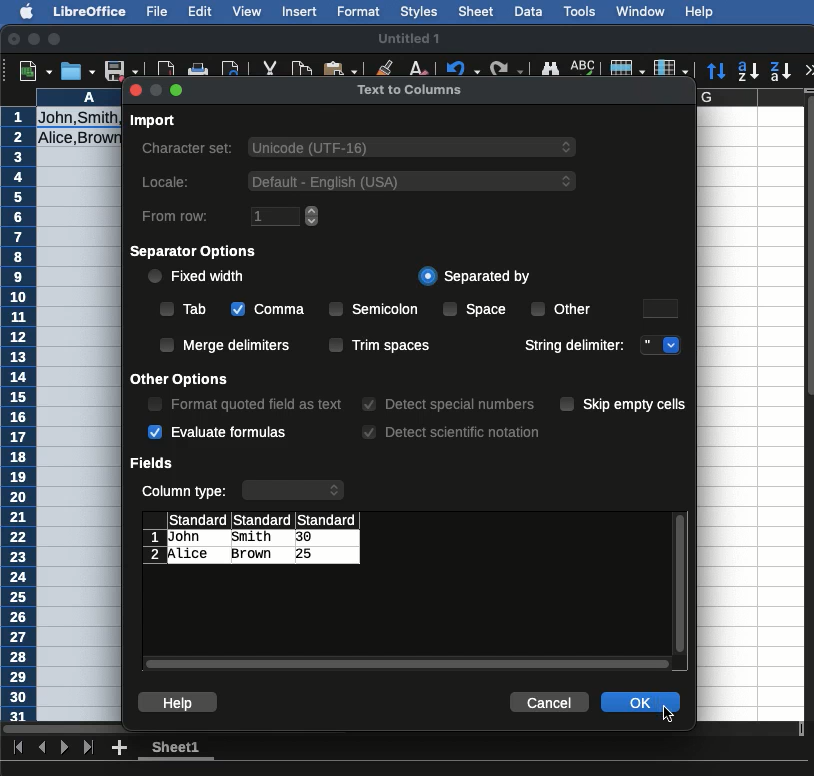 This screenshot has height=776, width=814. What do you see at coordinates (153, 122) in the screenshot?
I see `Import` at bounding box center [153, 122].